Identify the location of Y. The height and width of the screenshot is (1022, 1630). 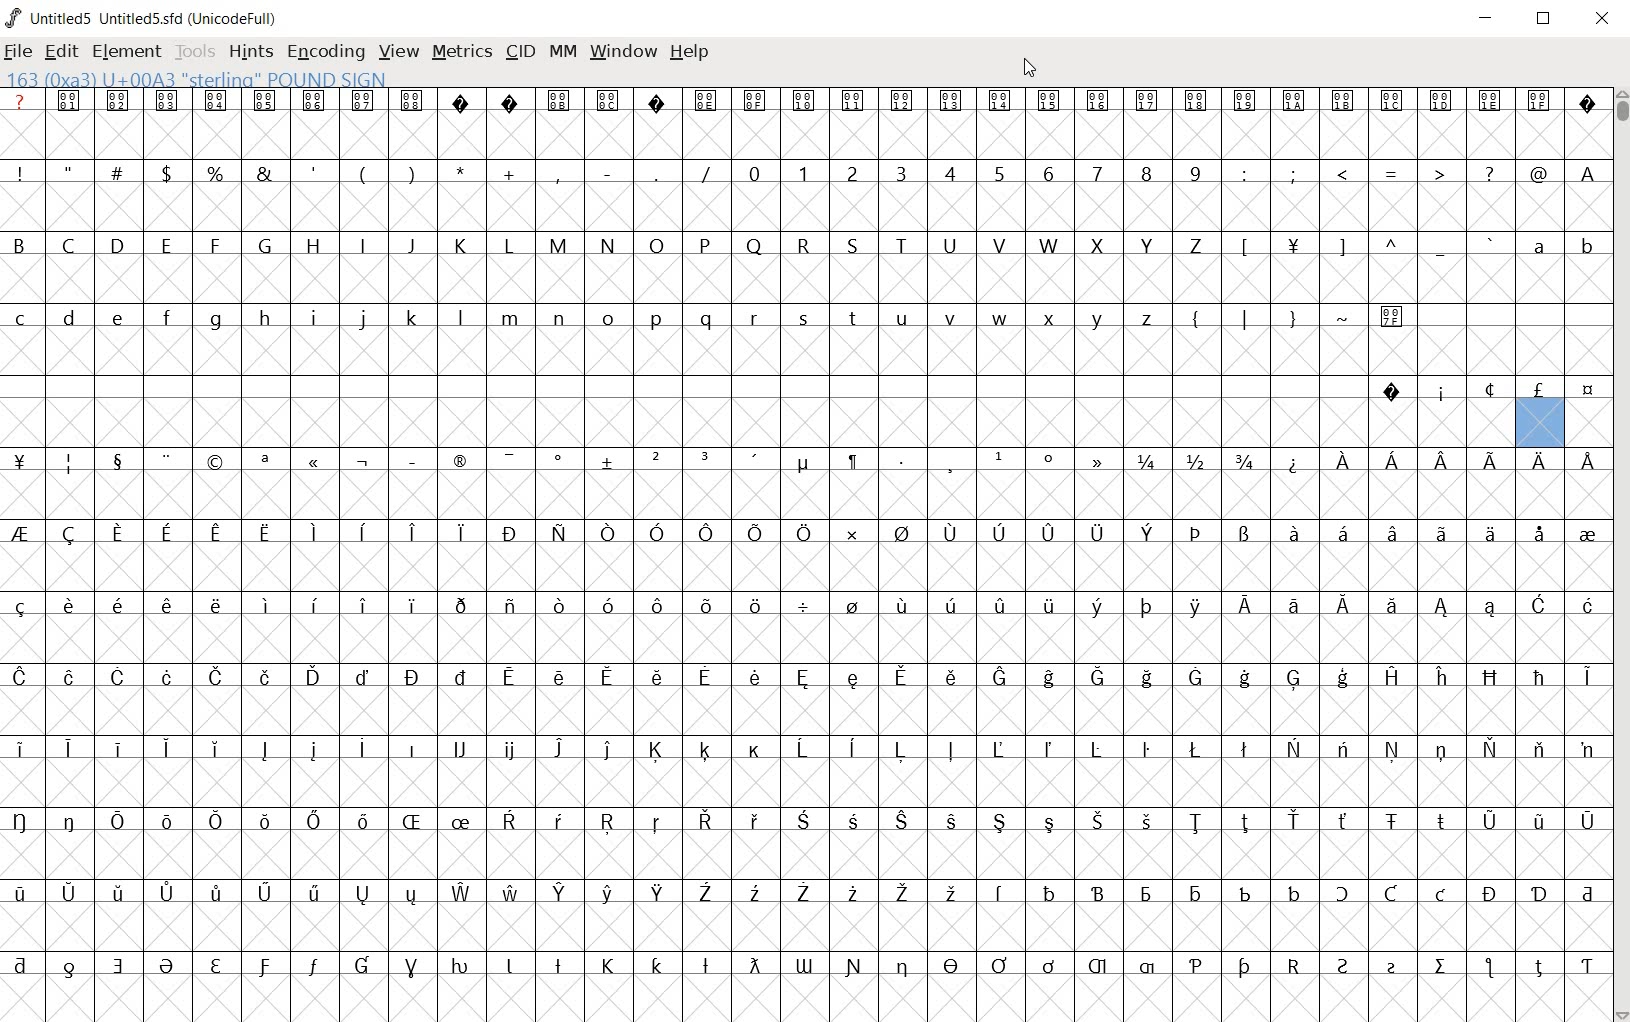
(1145, 245).